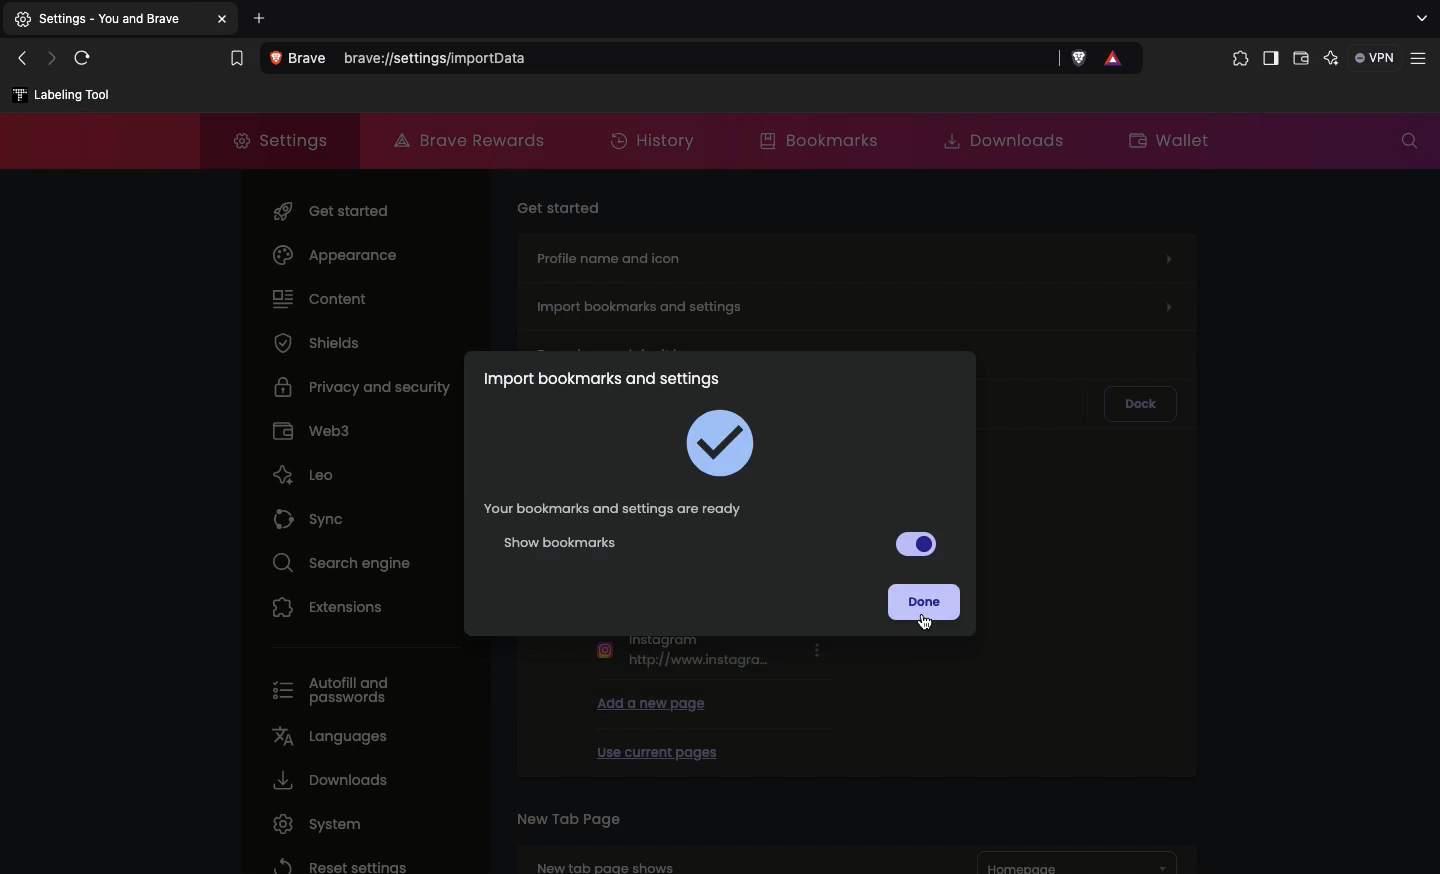 This screenshot has height=874, width=1440. What do you see at coordinates (335, 560) in the screenshot?
I see `Search engine` at bounding box center [335, 560].